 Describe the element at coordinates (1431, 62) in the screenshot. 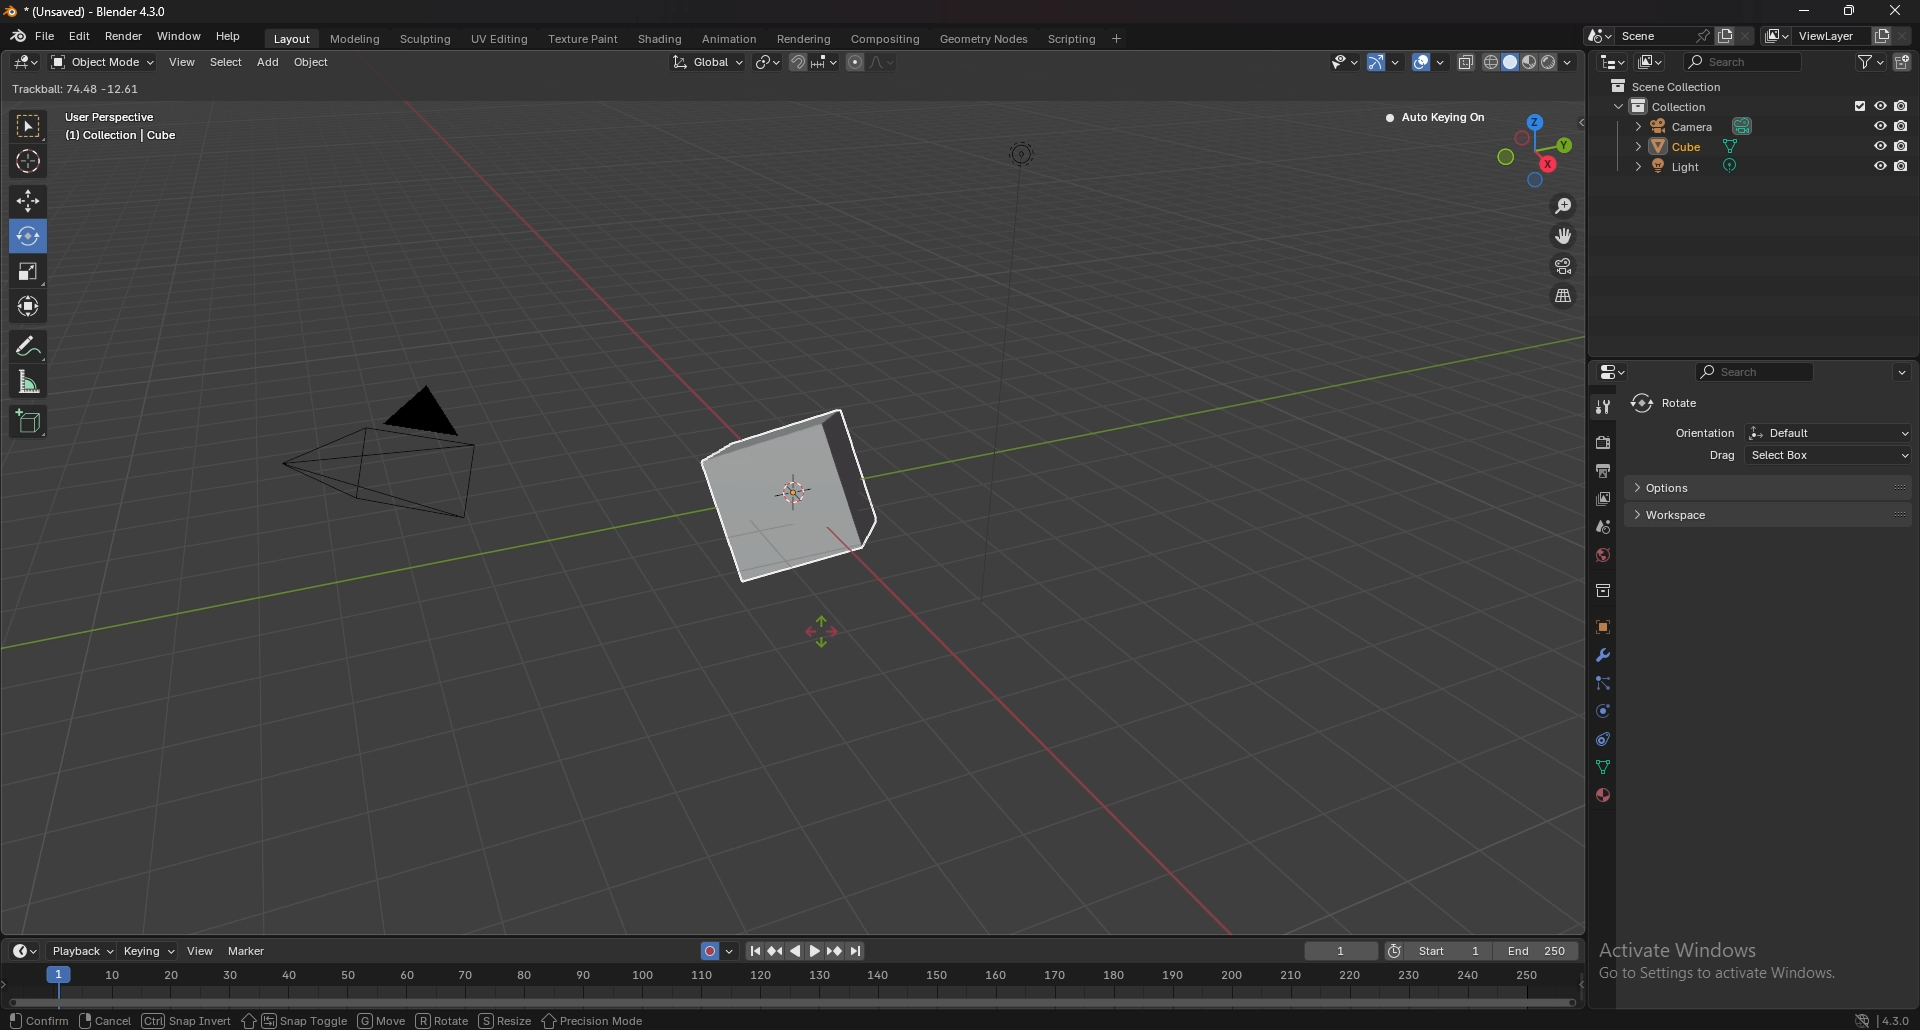

I see `overlays` at that location.